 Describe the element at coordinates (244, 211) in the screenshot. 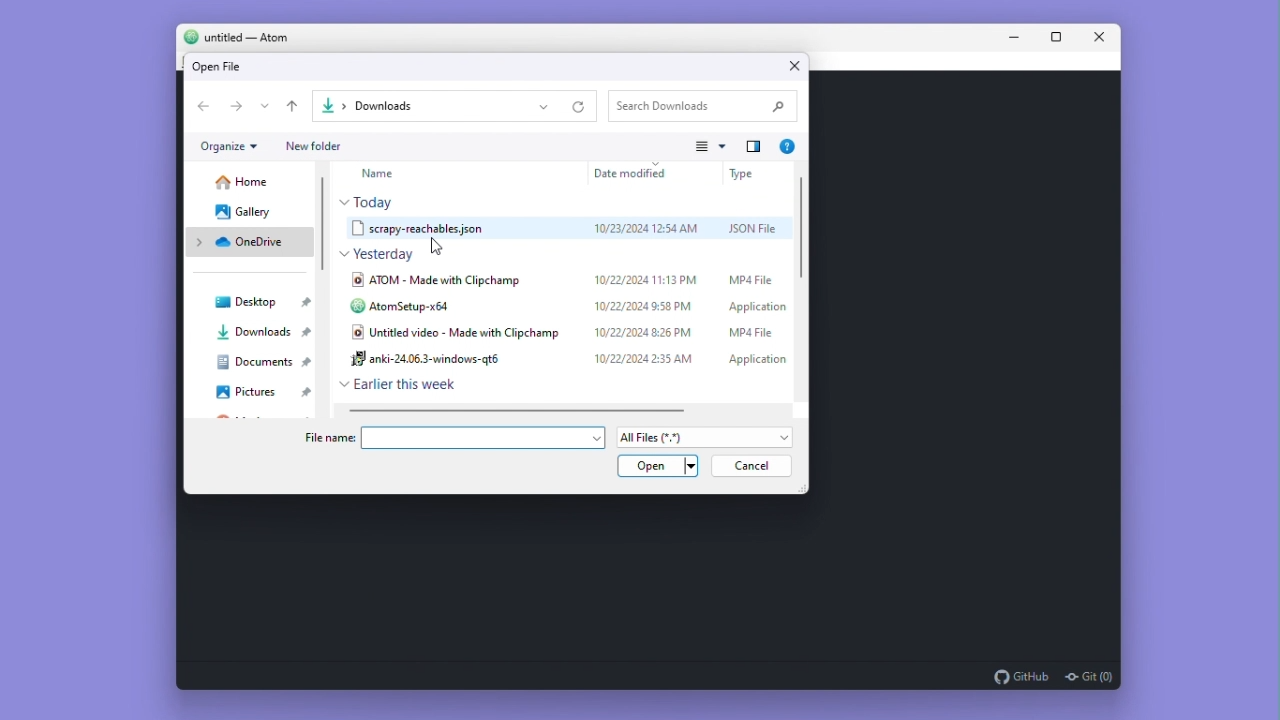

I see `Gallery` at that location.